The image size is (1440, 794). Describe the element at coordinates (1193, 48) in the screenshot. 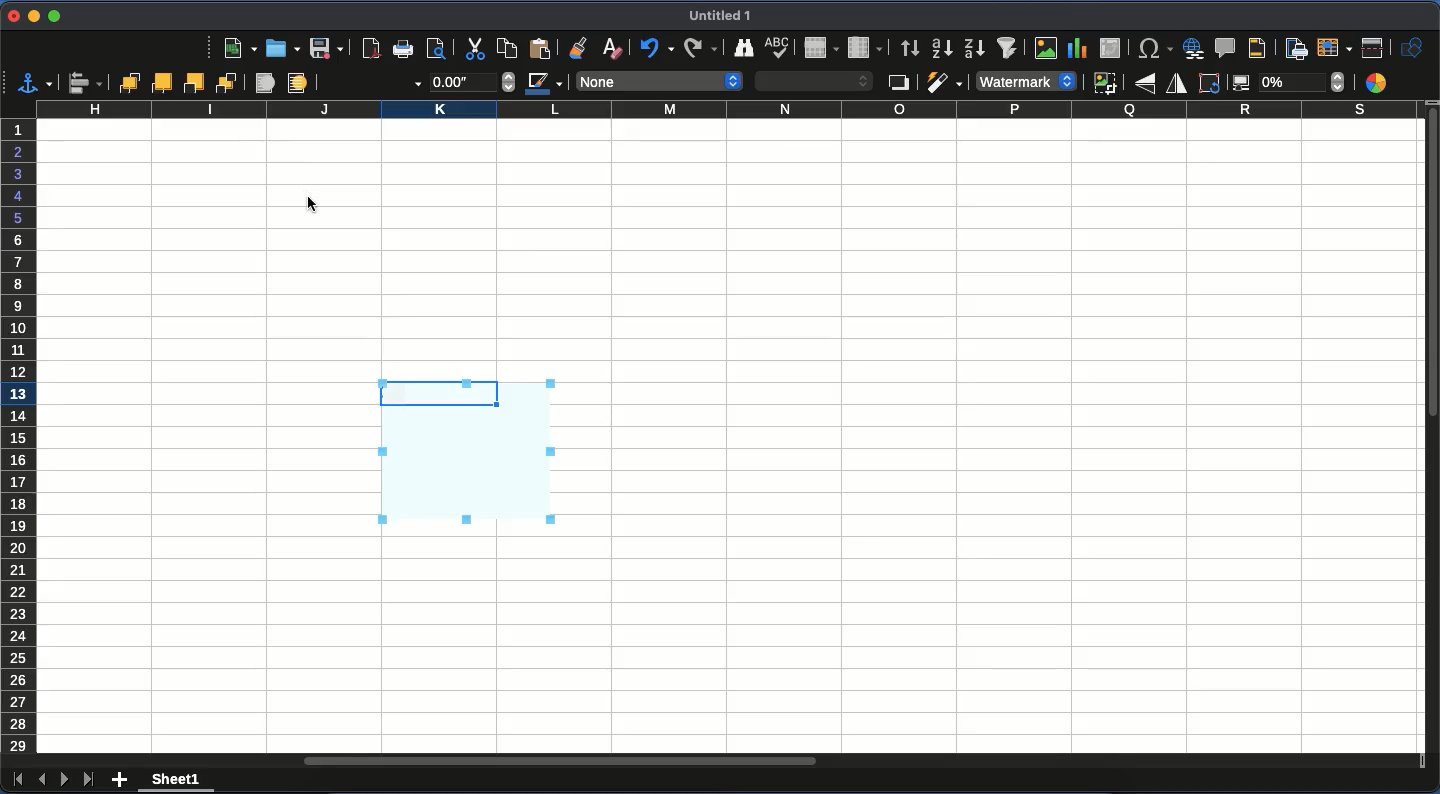

I see `hyperlink` at that location.